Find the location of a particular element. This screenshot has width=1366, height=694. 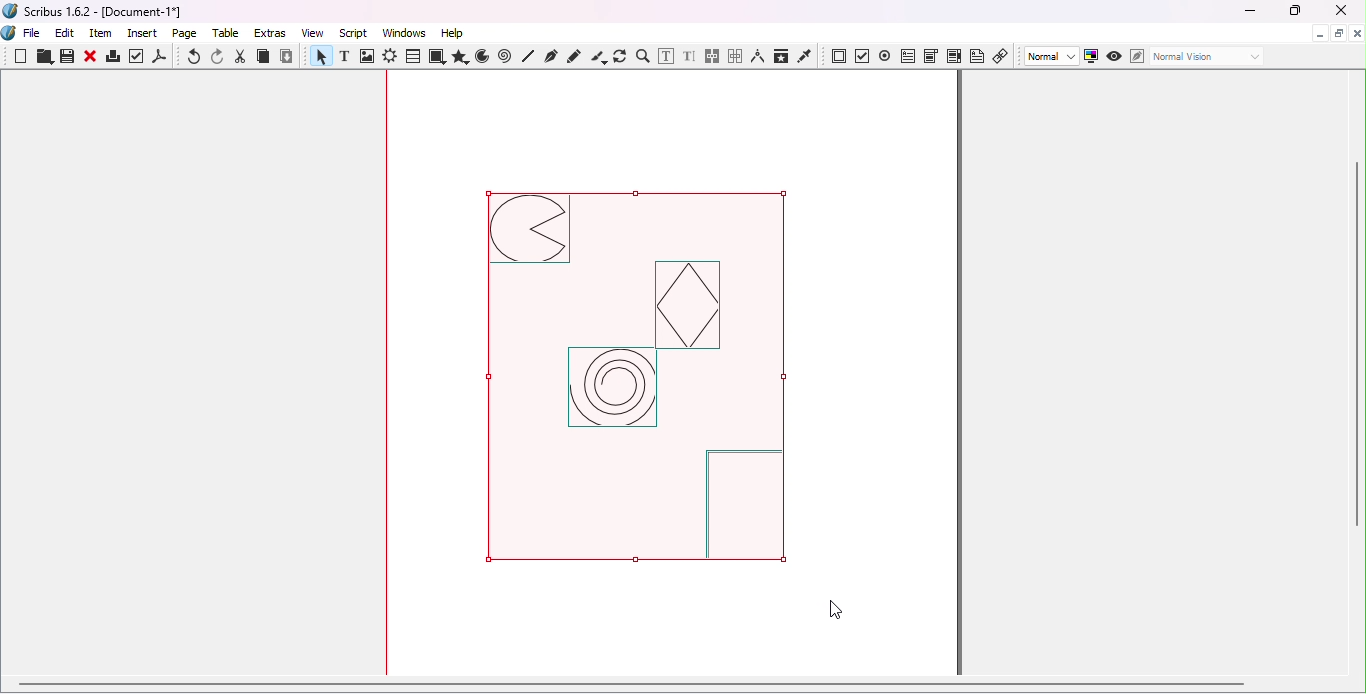

Close is located at coordinates (1337, 12).